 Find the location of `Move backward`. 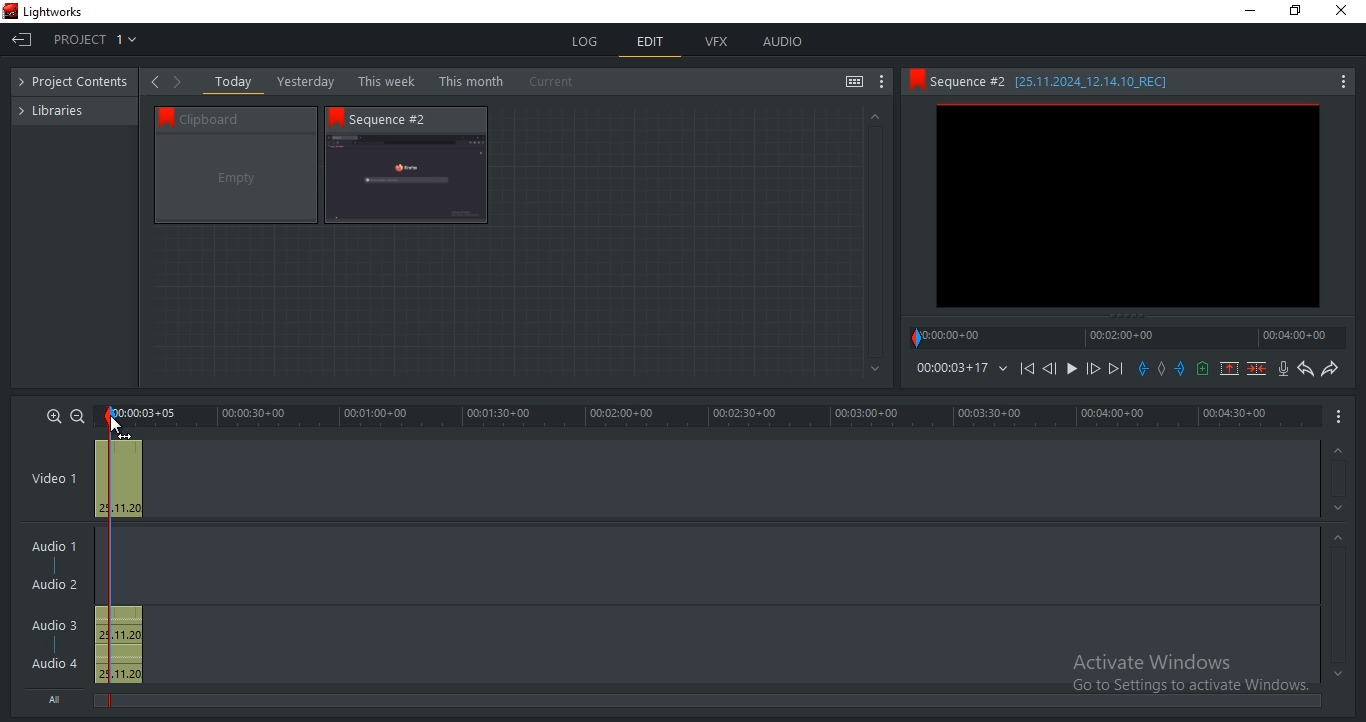

Move backward is located at coordinates (1030, 373).